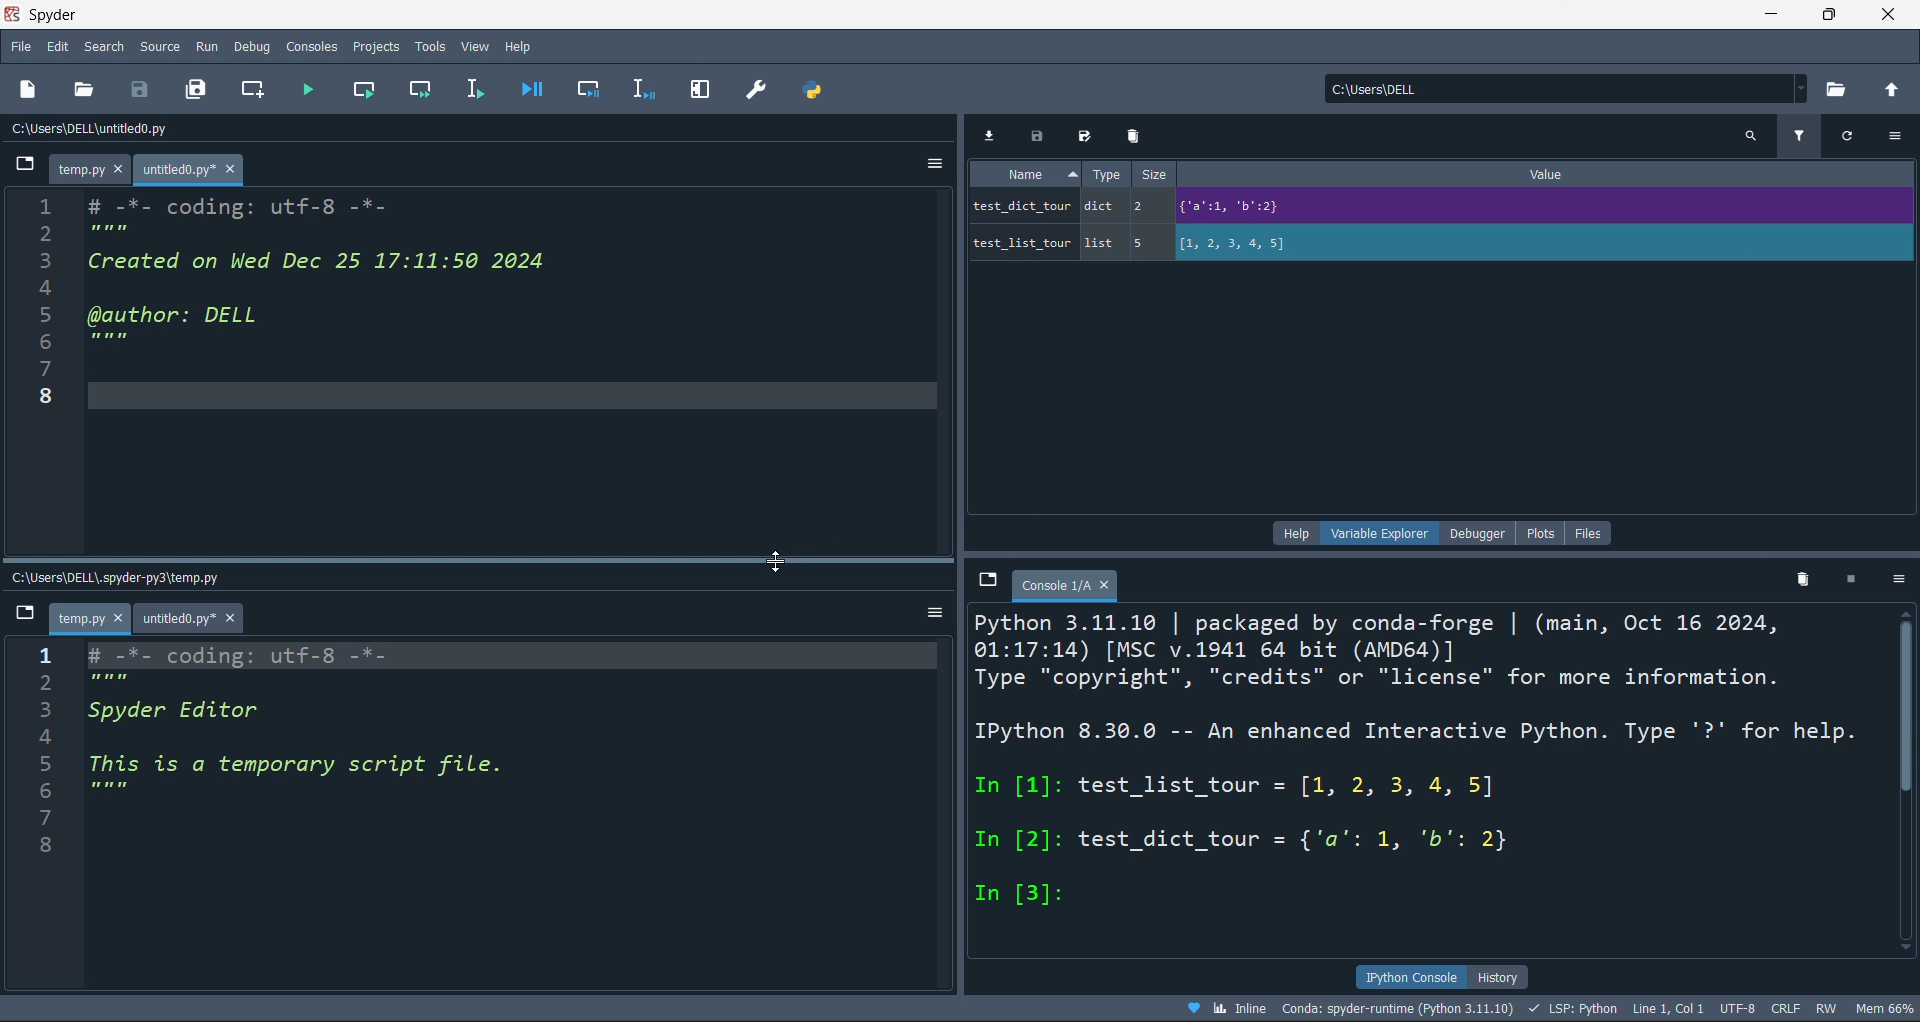 This screenshot has width=1920, height=1022. What do you see at coordinates (1768, 15) in the screenshot?
I see `minimize` at bounding box center [1768, 15].